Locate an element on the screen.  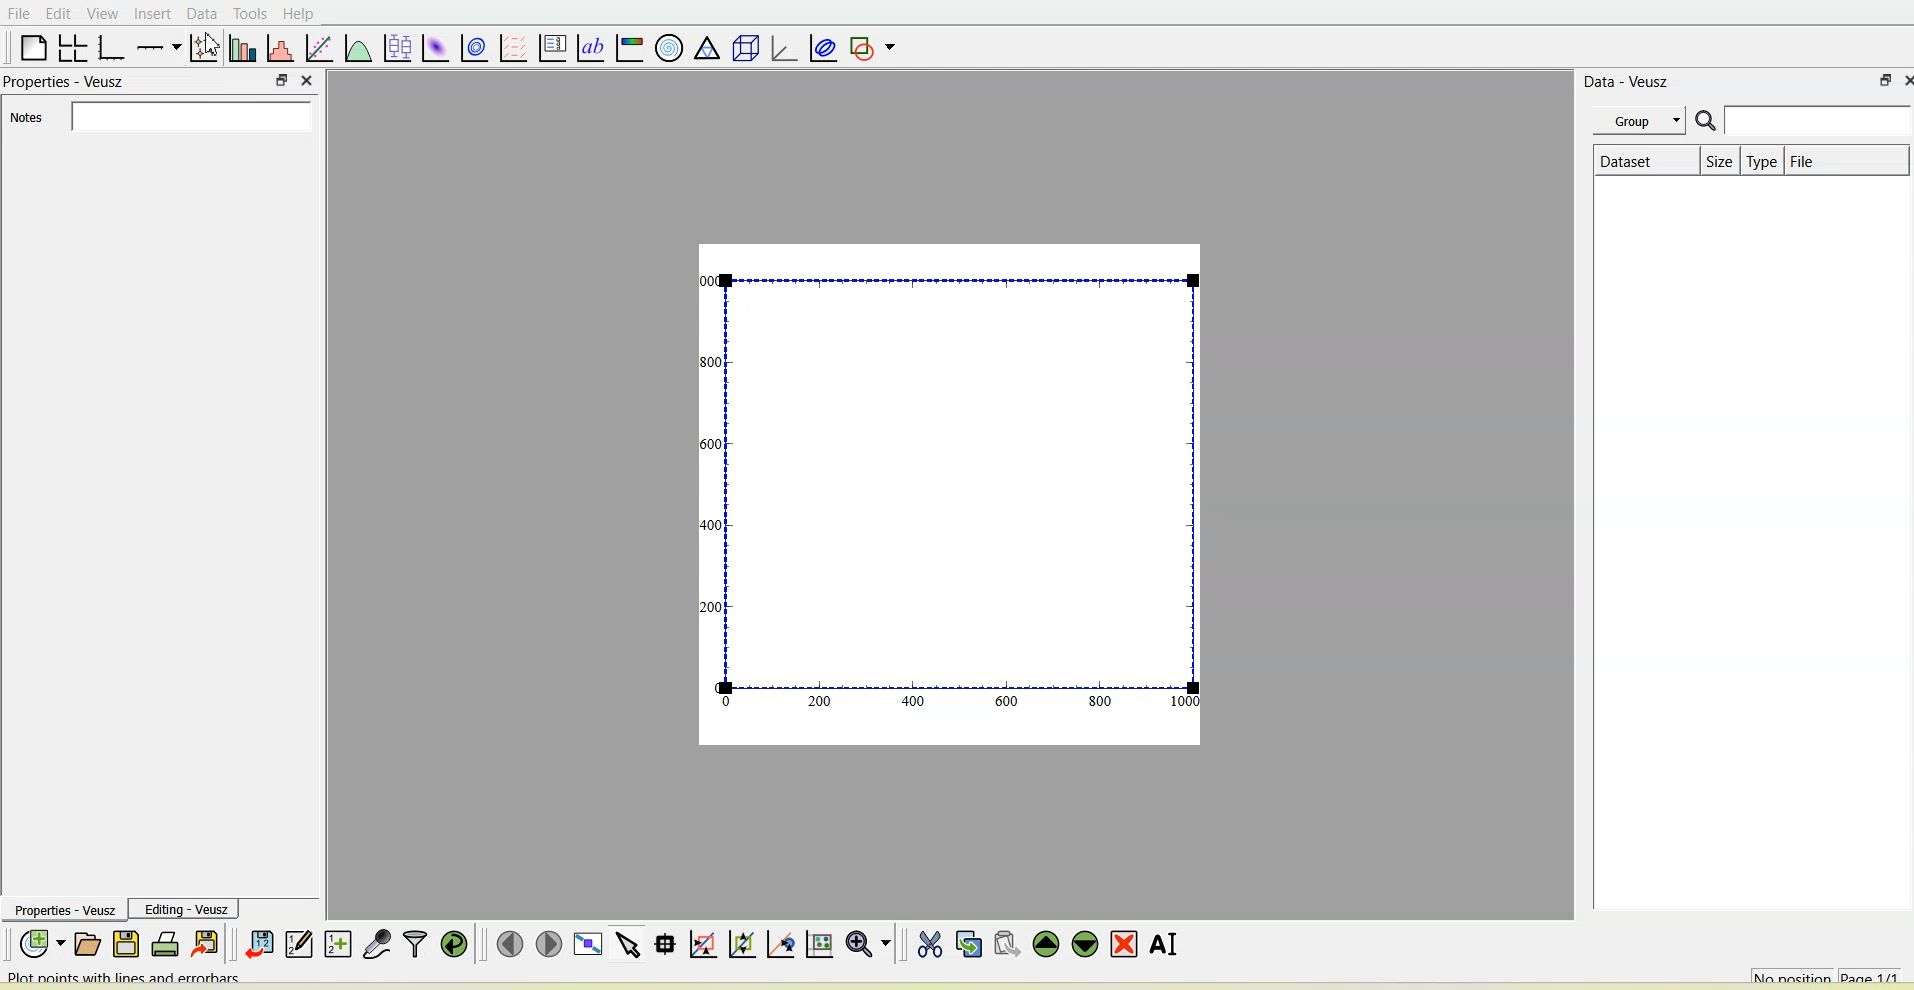
1000 is located at coordinates (711, 280).